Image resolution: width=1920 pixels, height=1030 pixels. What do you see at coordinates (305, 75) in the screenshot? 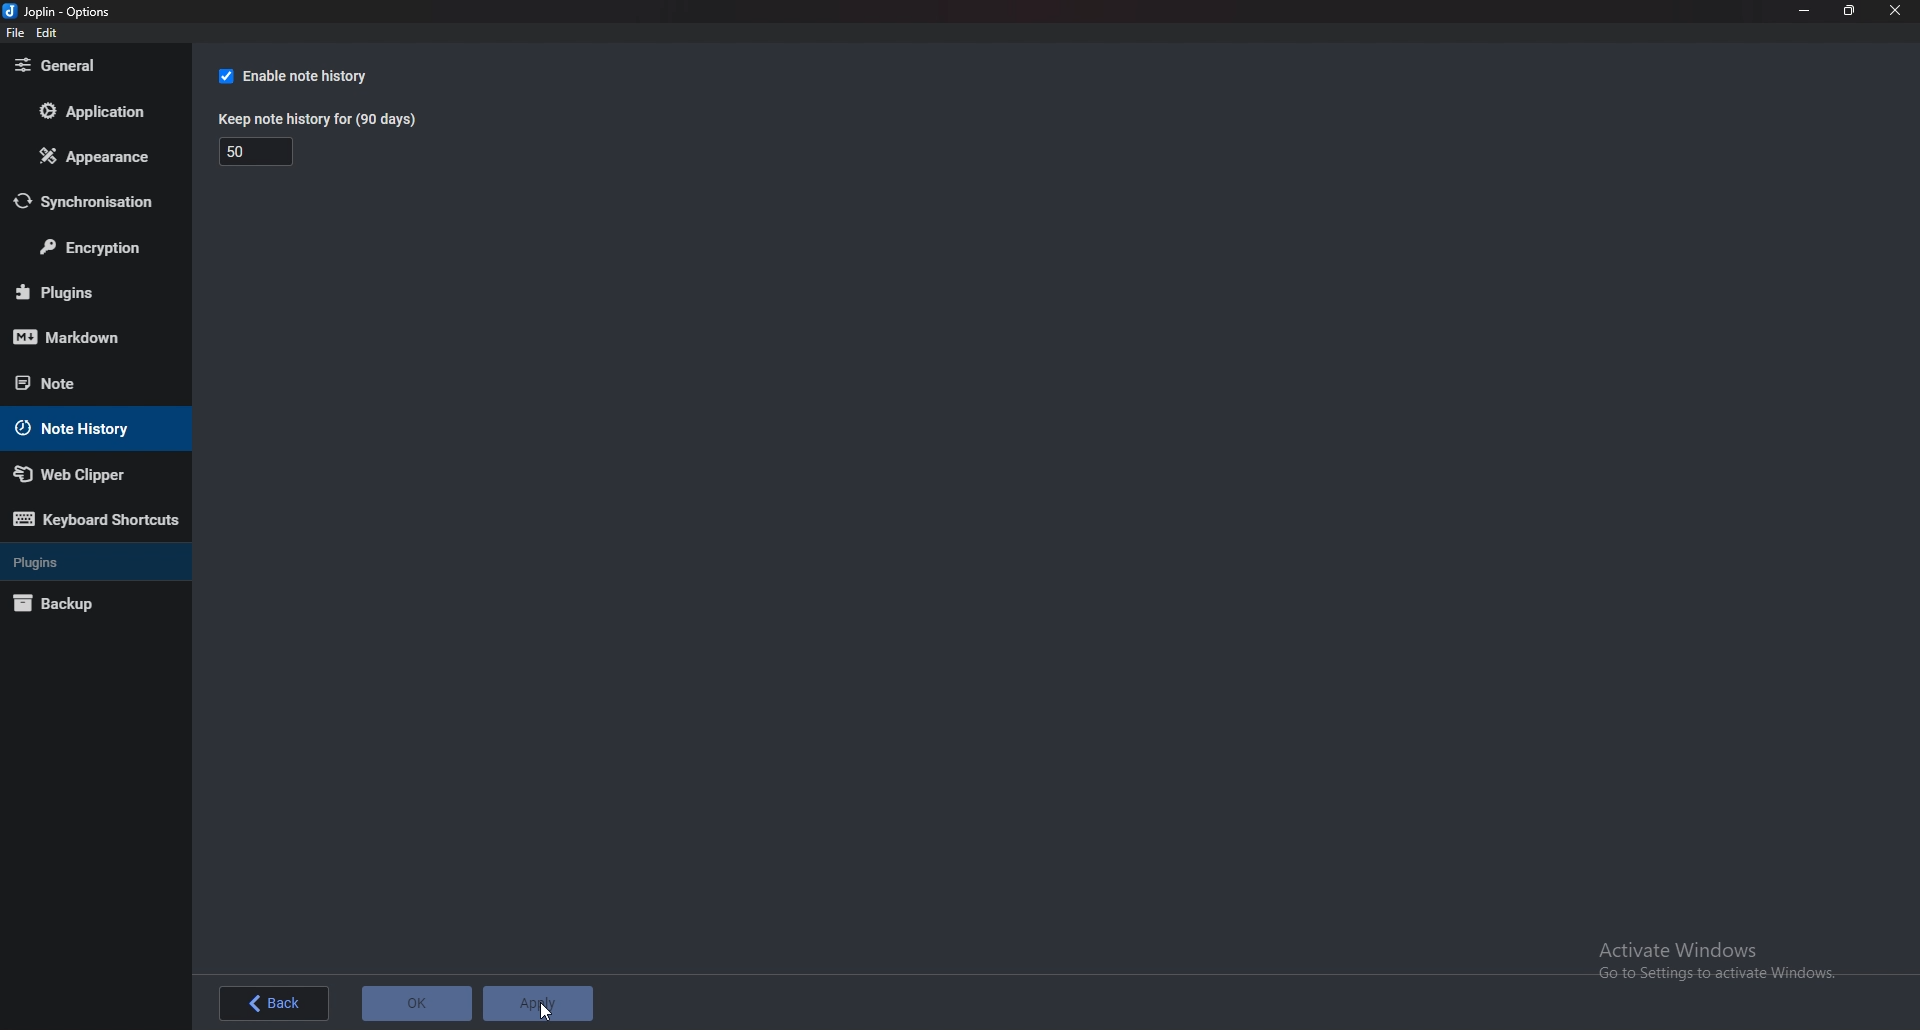
I see `Enable note history` at bounding box center [305, 75].